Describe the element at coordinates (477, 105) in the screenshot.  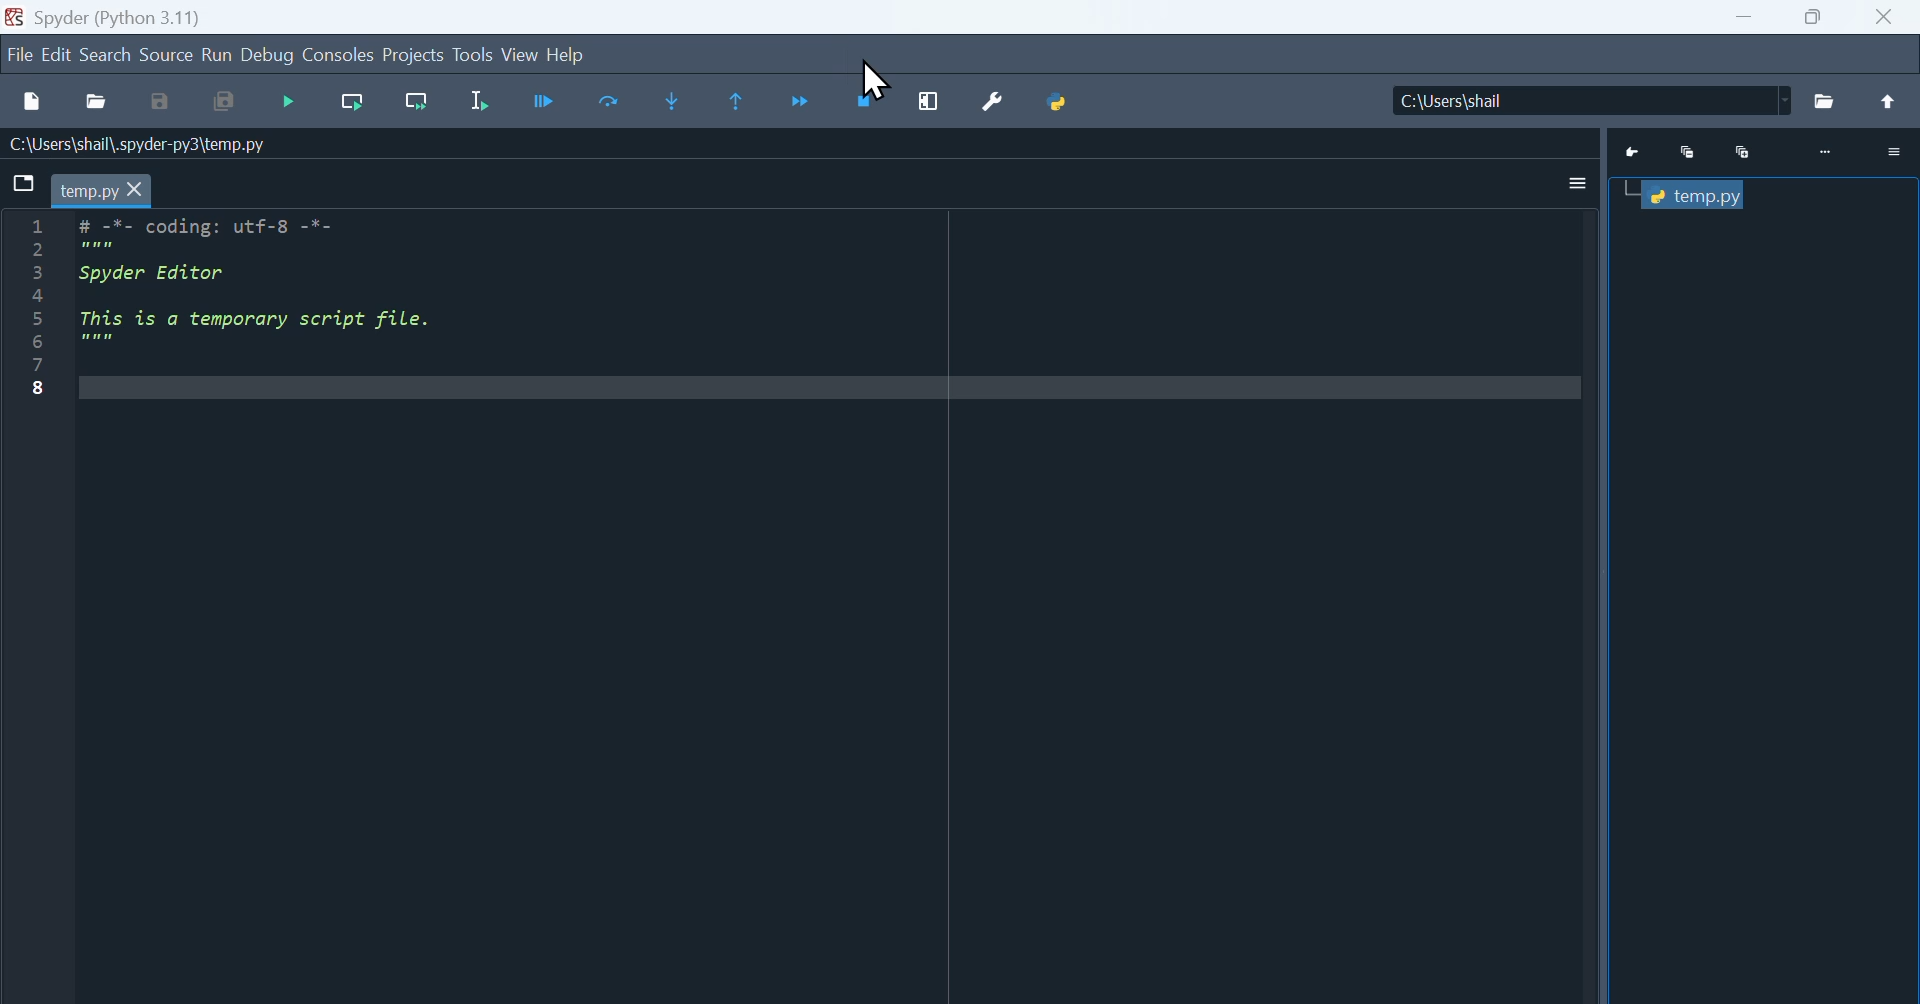
I see `Run selection` at that location.